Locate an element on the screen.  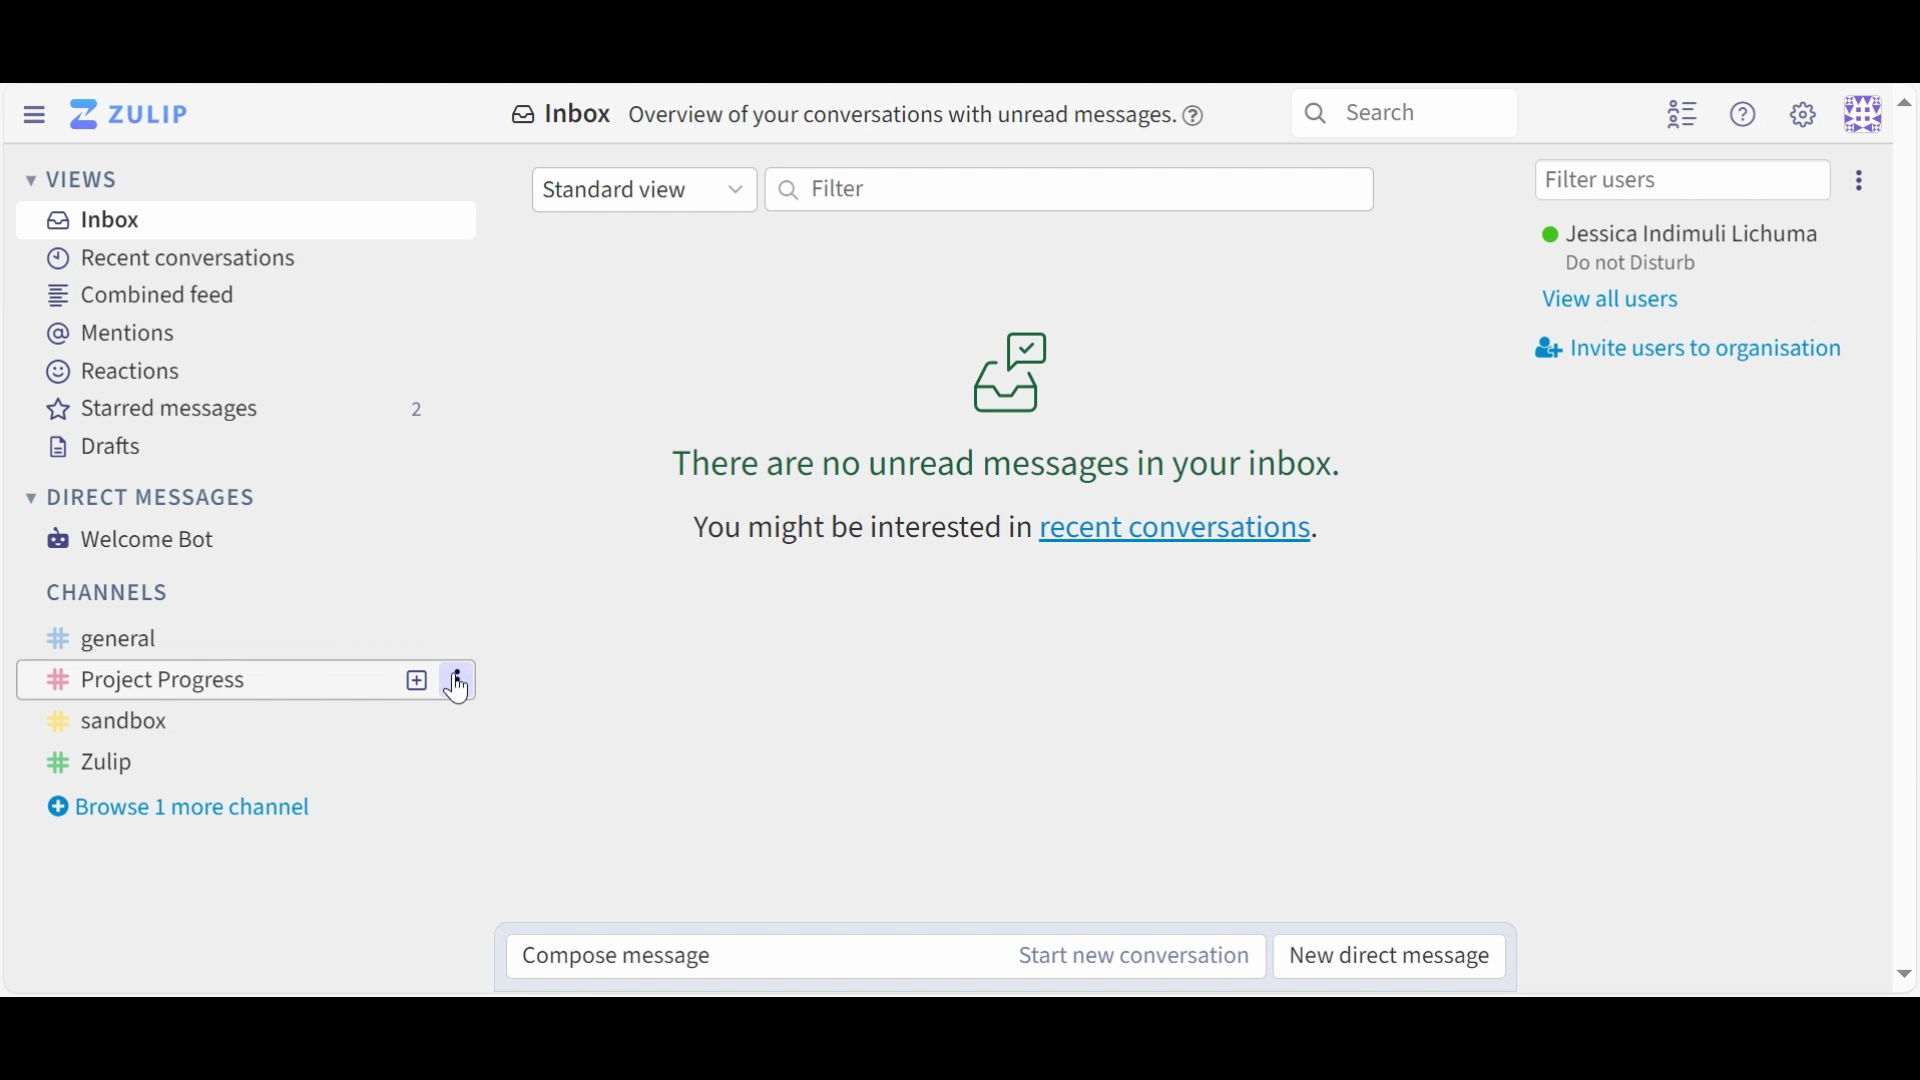
url is located at coordinates (301, 979).